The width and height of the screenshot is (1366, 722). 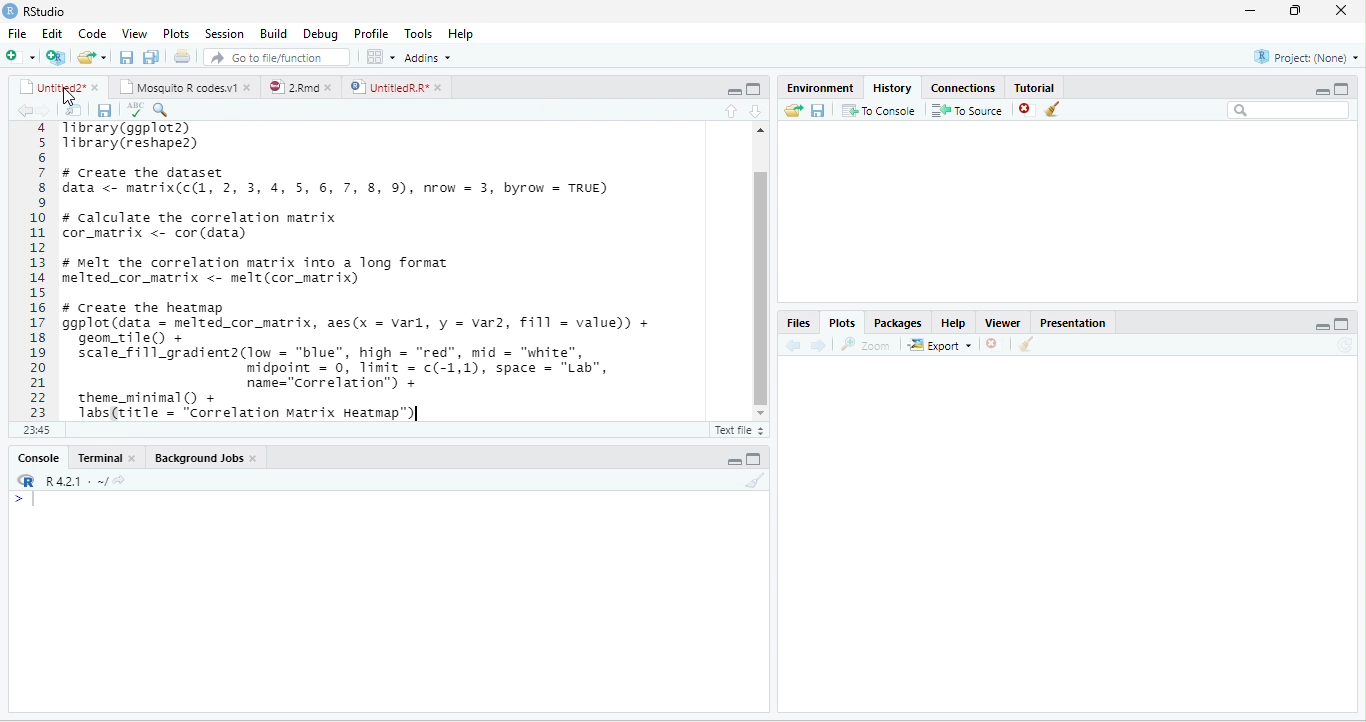 What do you see at coordinates (758, 275) in the screenshot?
I see `SLIDE bar` at bounding box center [758, 275].